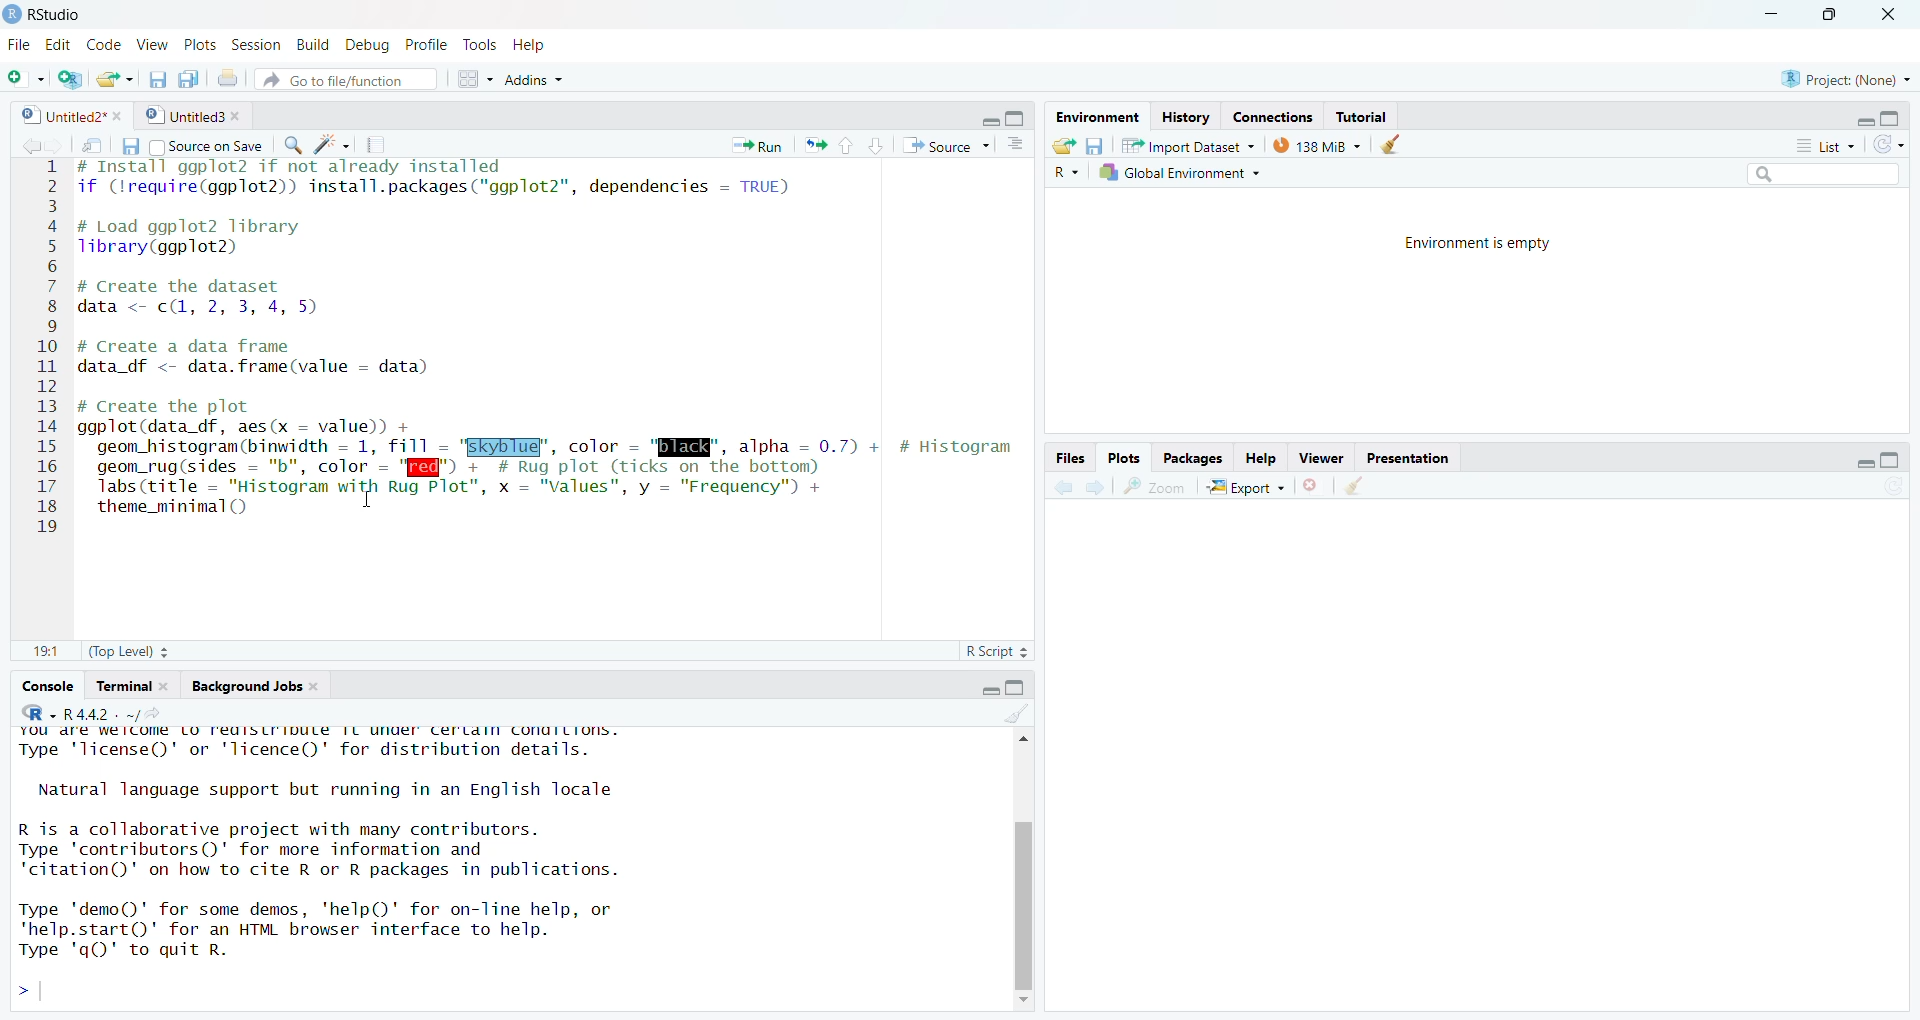  What do you see at coordinates (1253, 458) in the screenshot?
I see `Help` at bounding box center [1253, 458].